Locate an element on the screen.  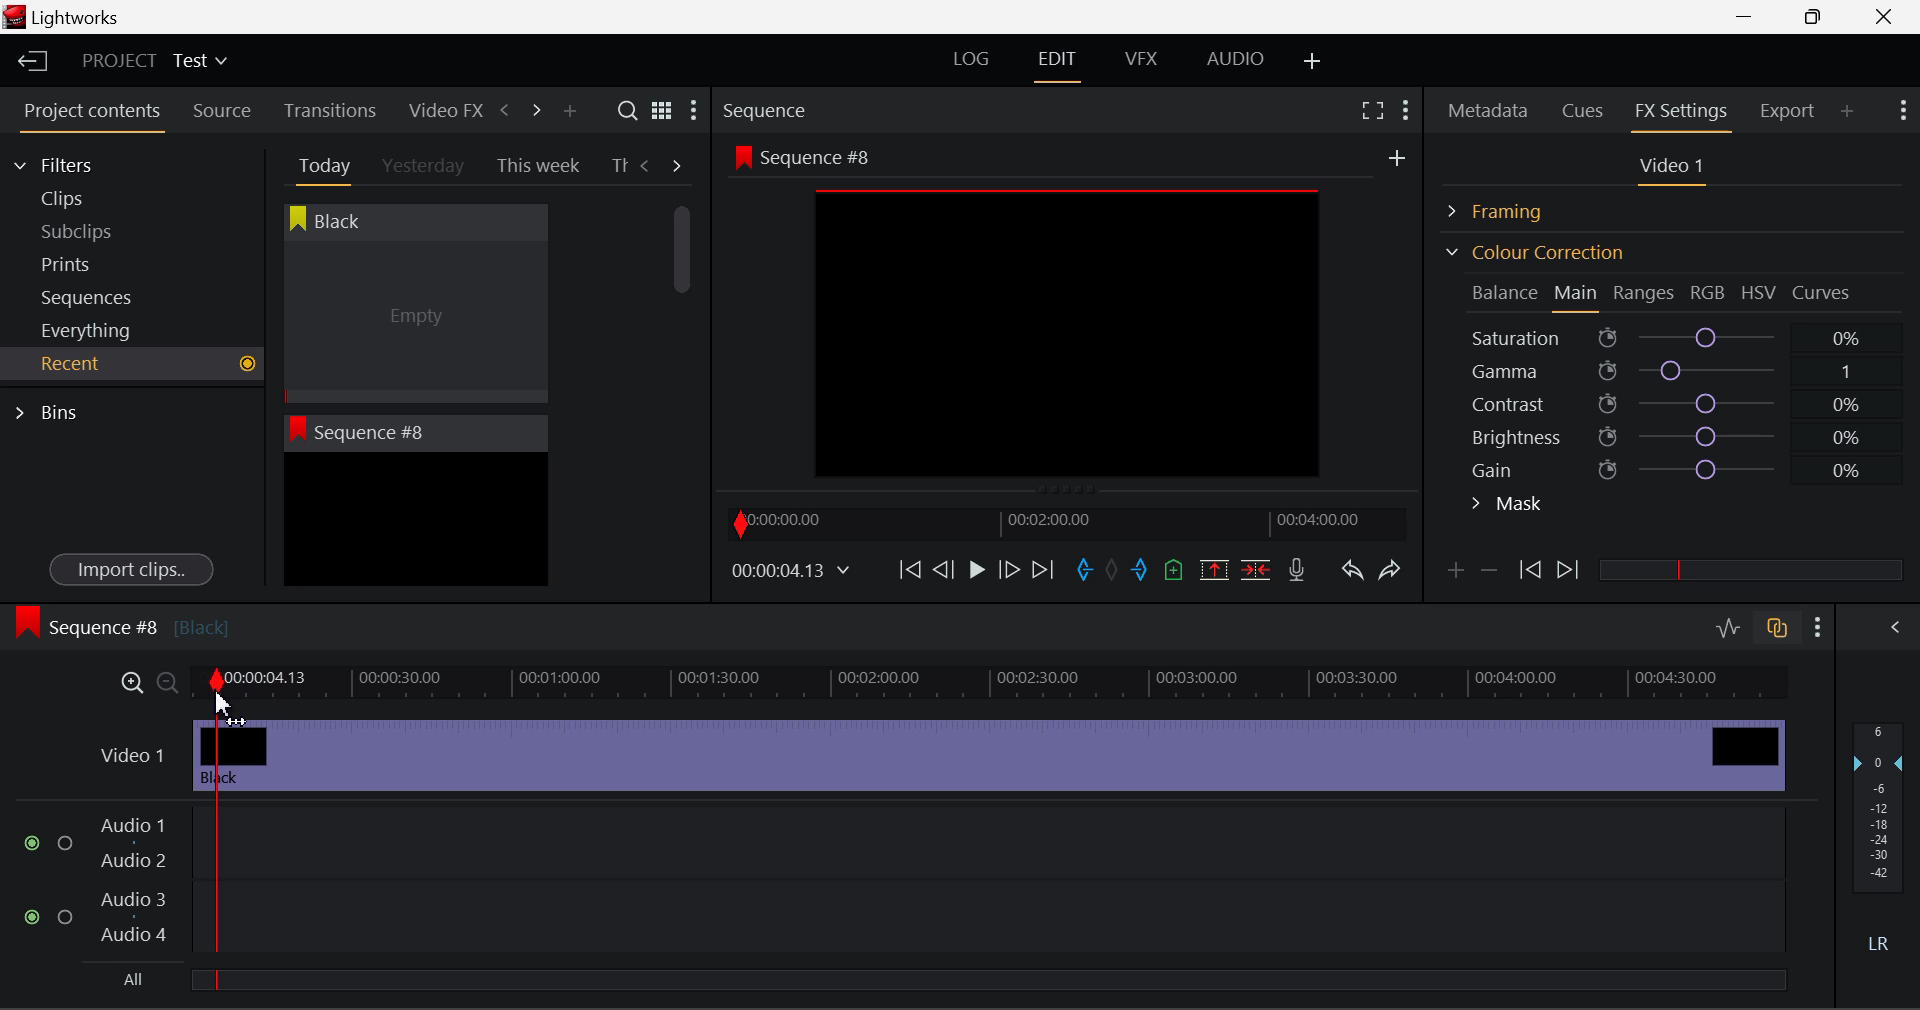
Next Tab is located at coordinates (678, 164).